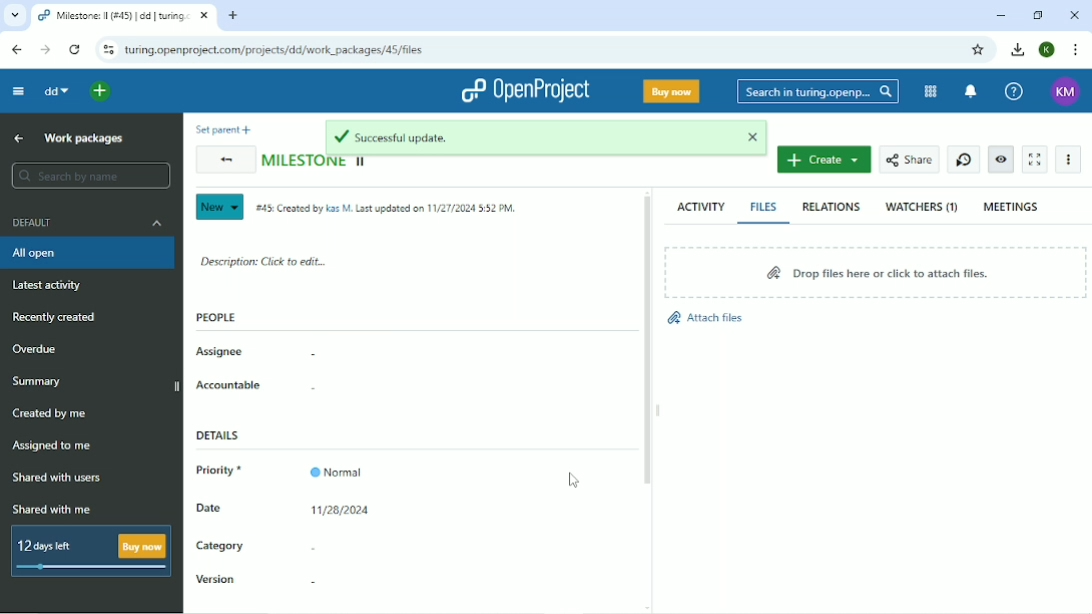  I want to click on Recently created, so click(54, 317).